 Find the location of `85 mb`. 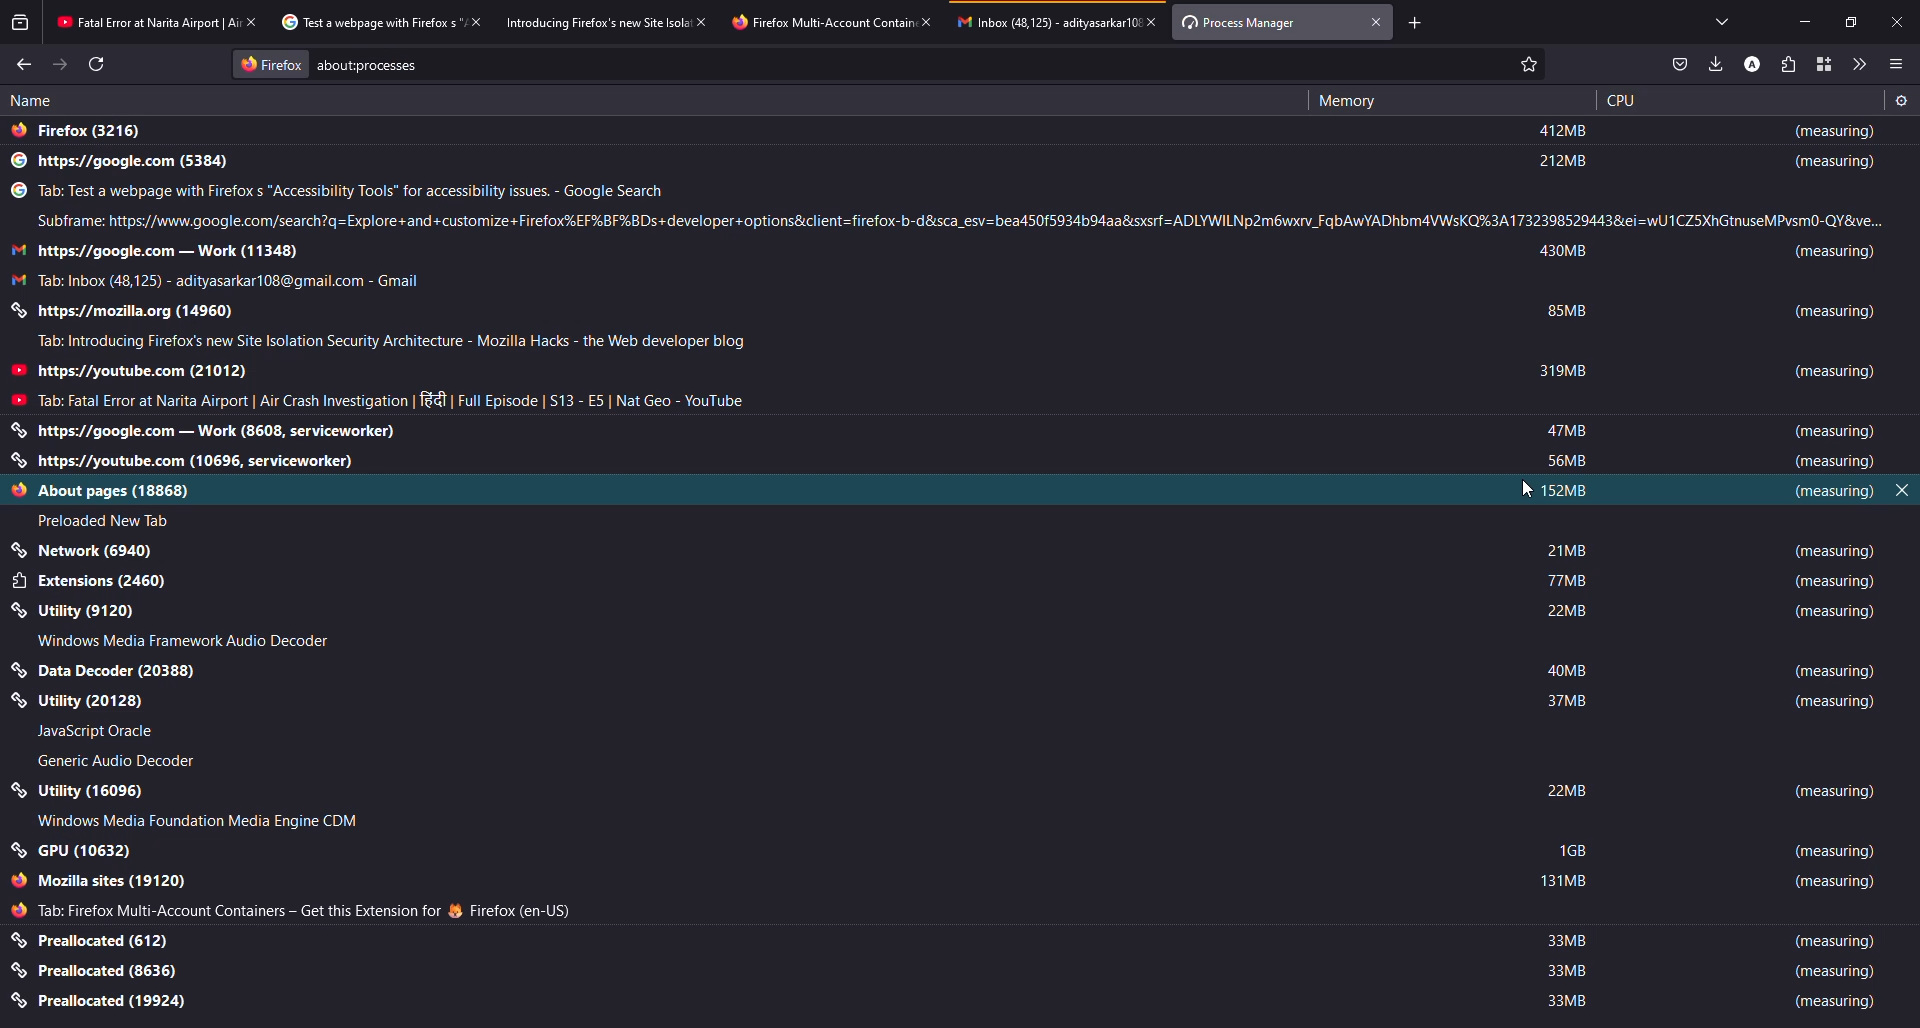

85 mb is located at coordinates (1568, 311).